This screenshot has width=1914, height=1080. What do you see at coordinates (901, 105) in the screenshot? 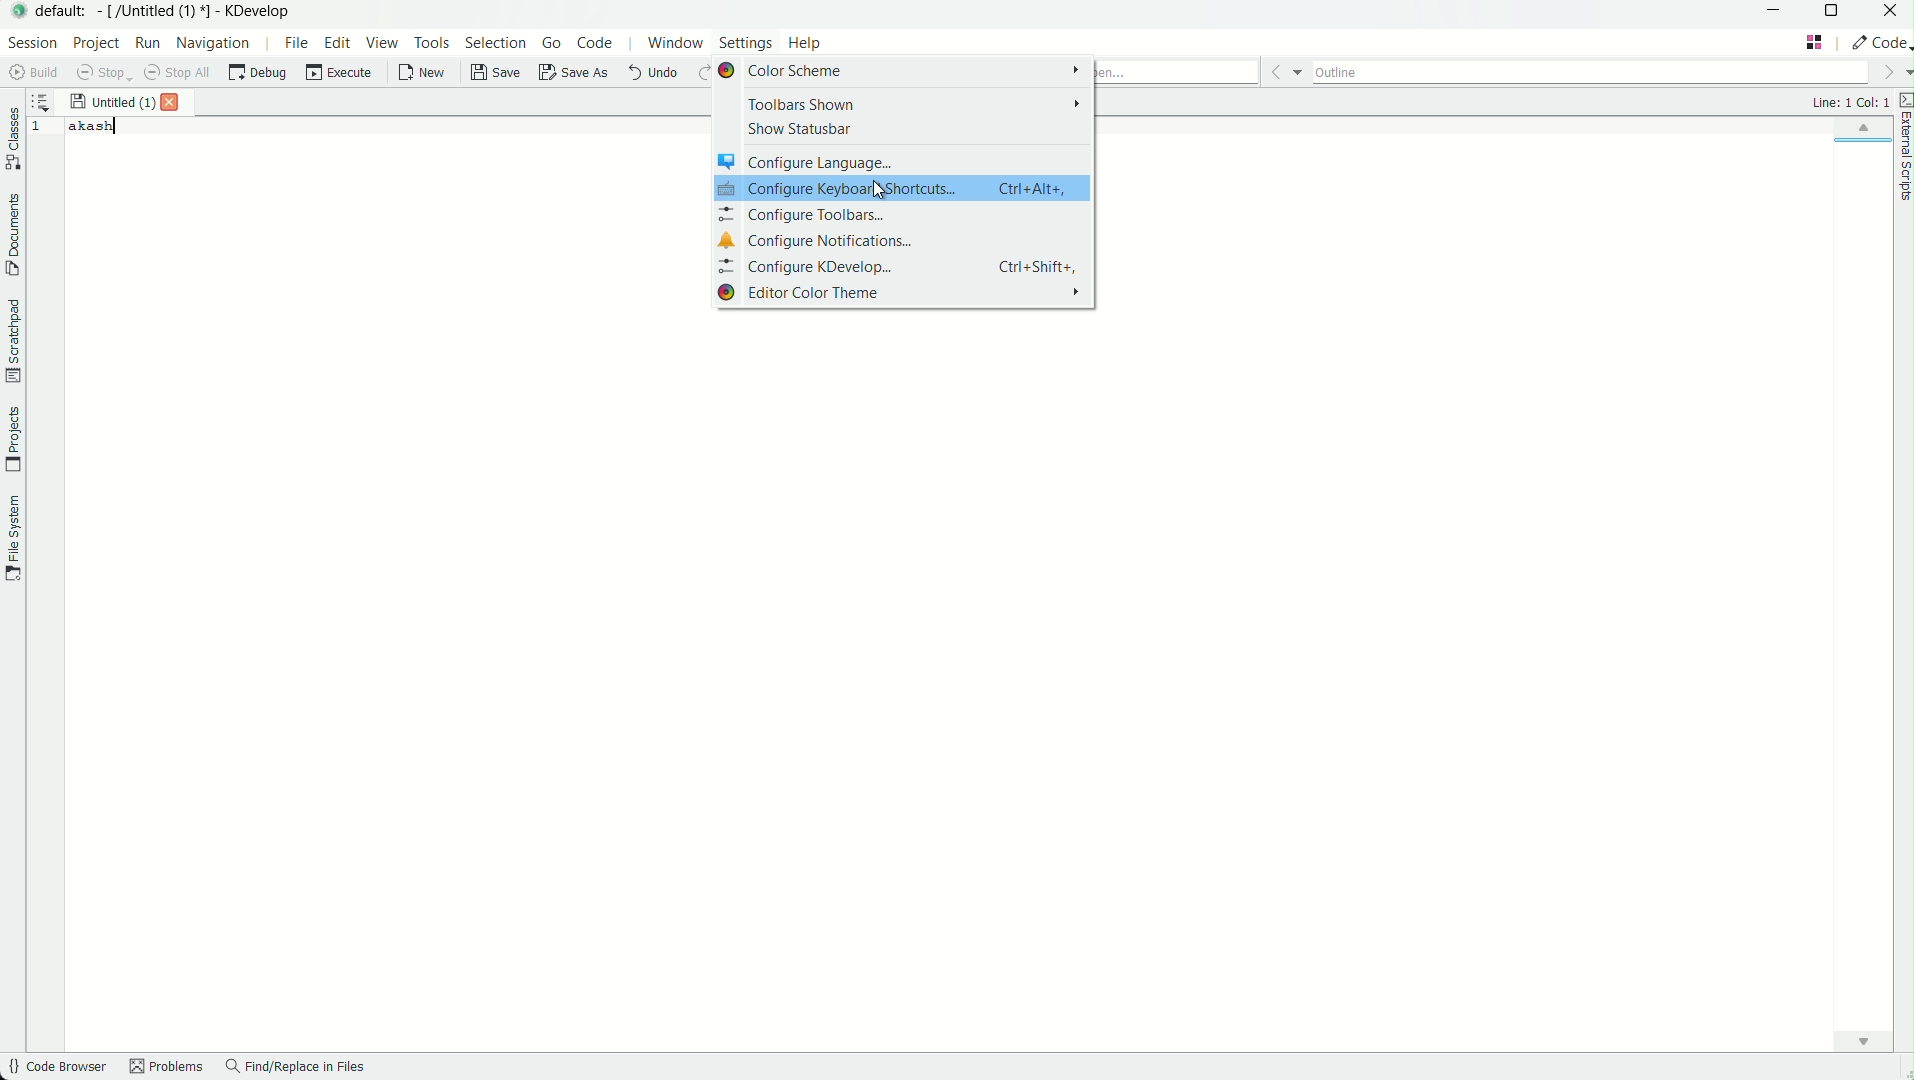
I see `toolbars shown` at bounding box center [901, 105].